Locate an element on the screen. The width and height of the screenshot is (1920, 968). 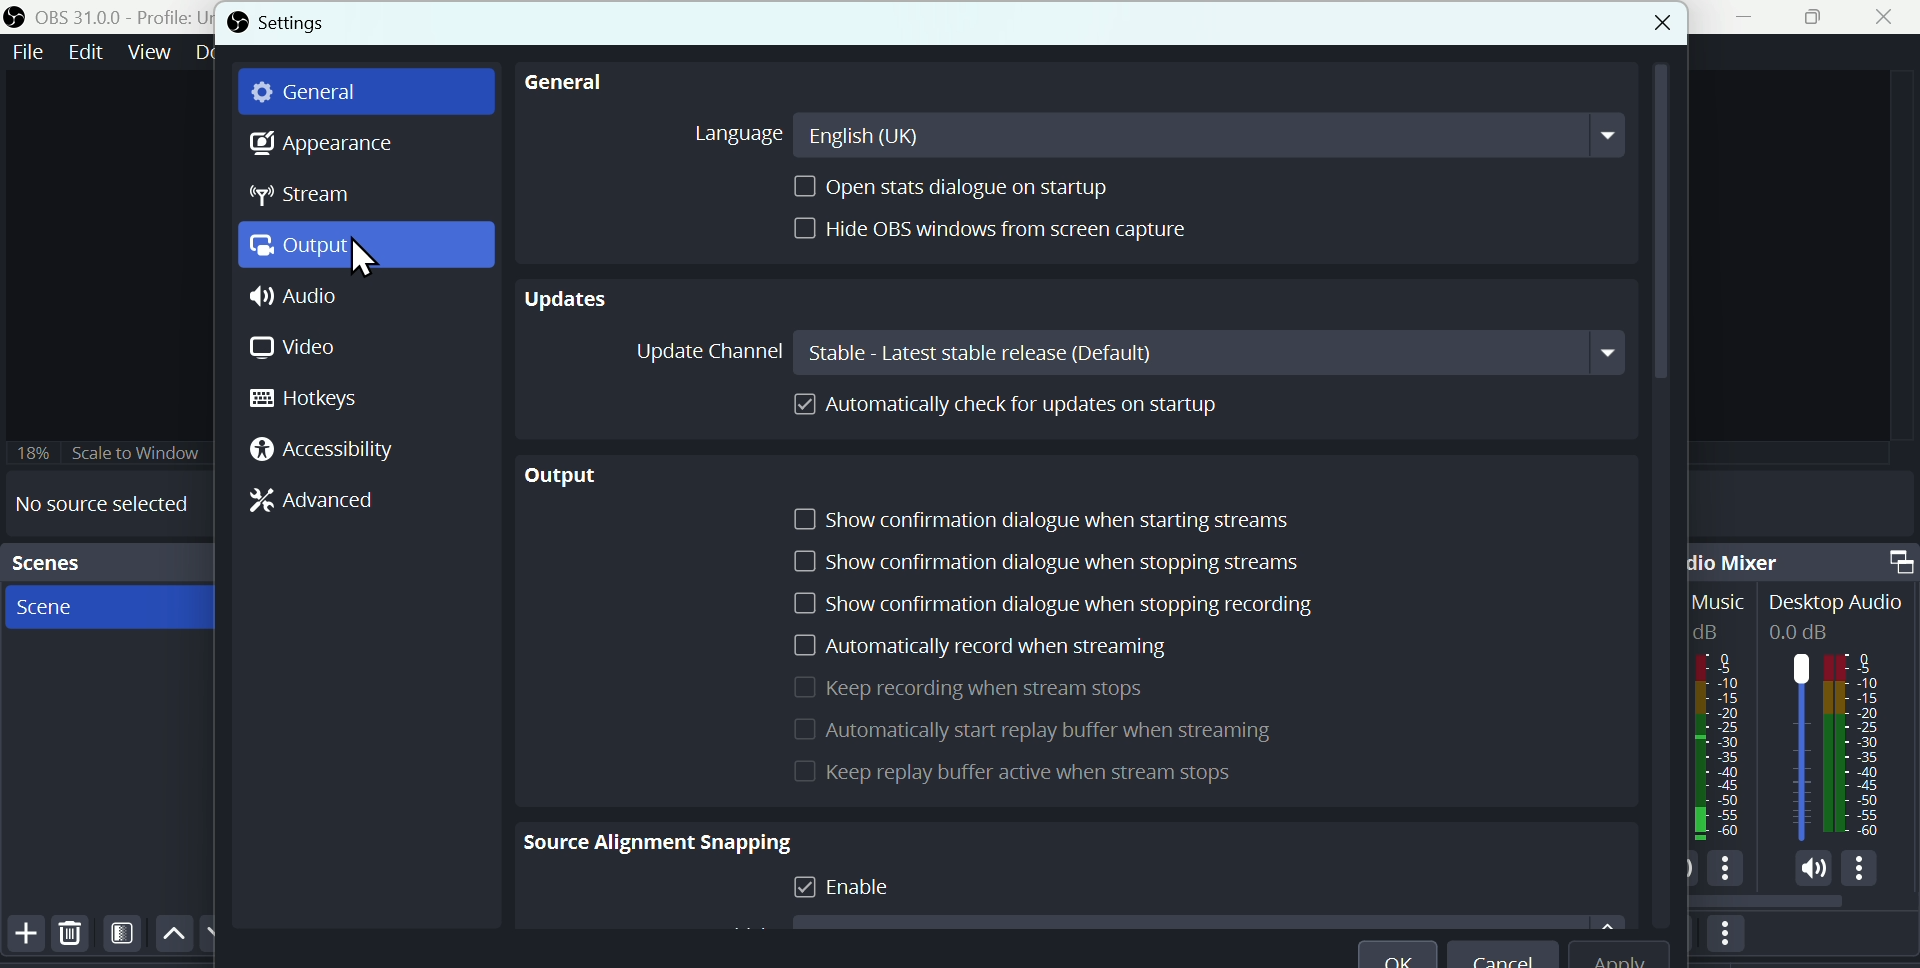
Open stats dialogue on startup is located at coordinates (960, 188).